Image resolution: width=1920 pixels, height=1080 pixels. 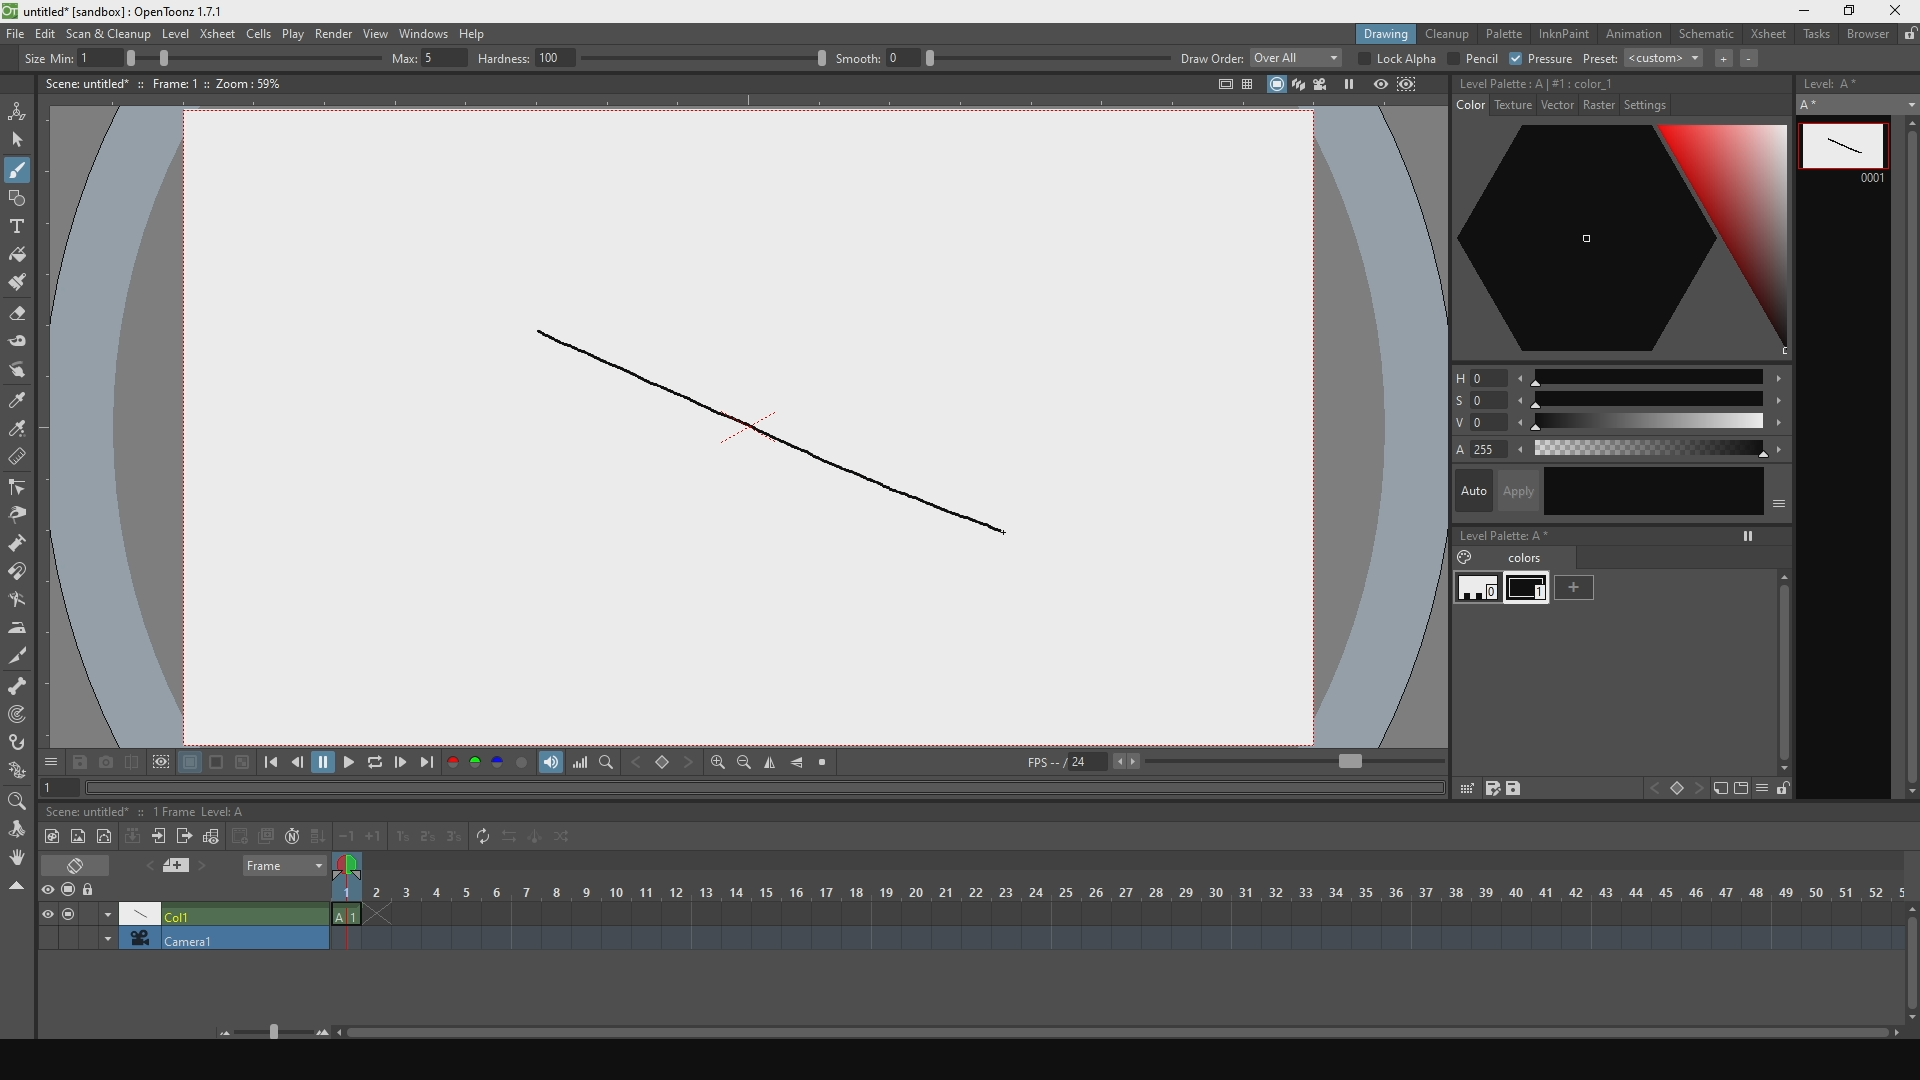 What do you see at coordinates (1856, 83) in the screenshot?
I see `level A` at bounding box center [1856, 83].